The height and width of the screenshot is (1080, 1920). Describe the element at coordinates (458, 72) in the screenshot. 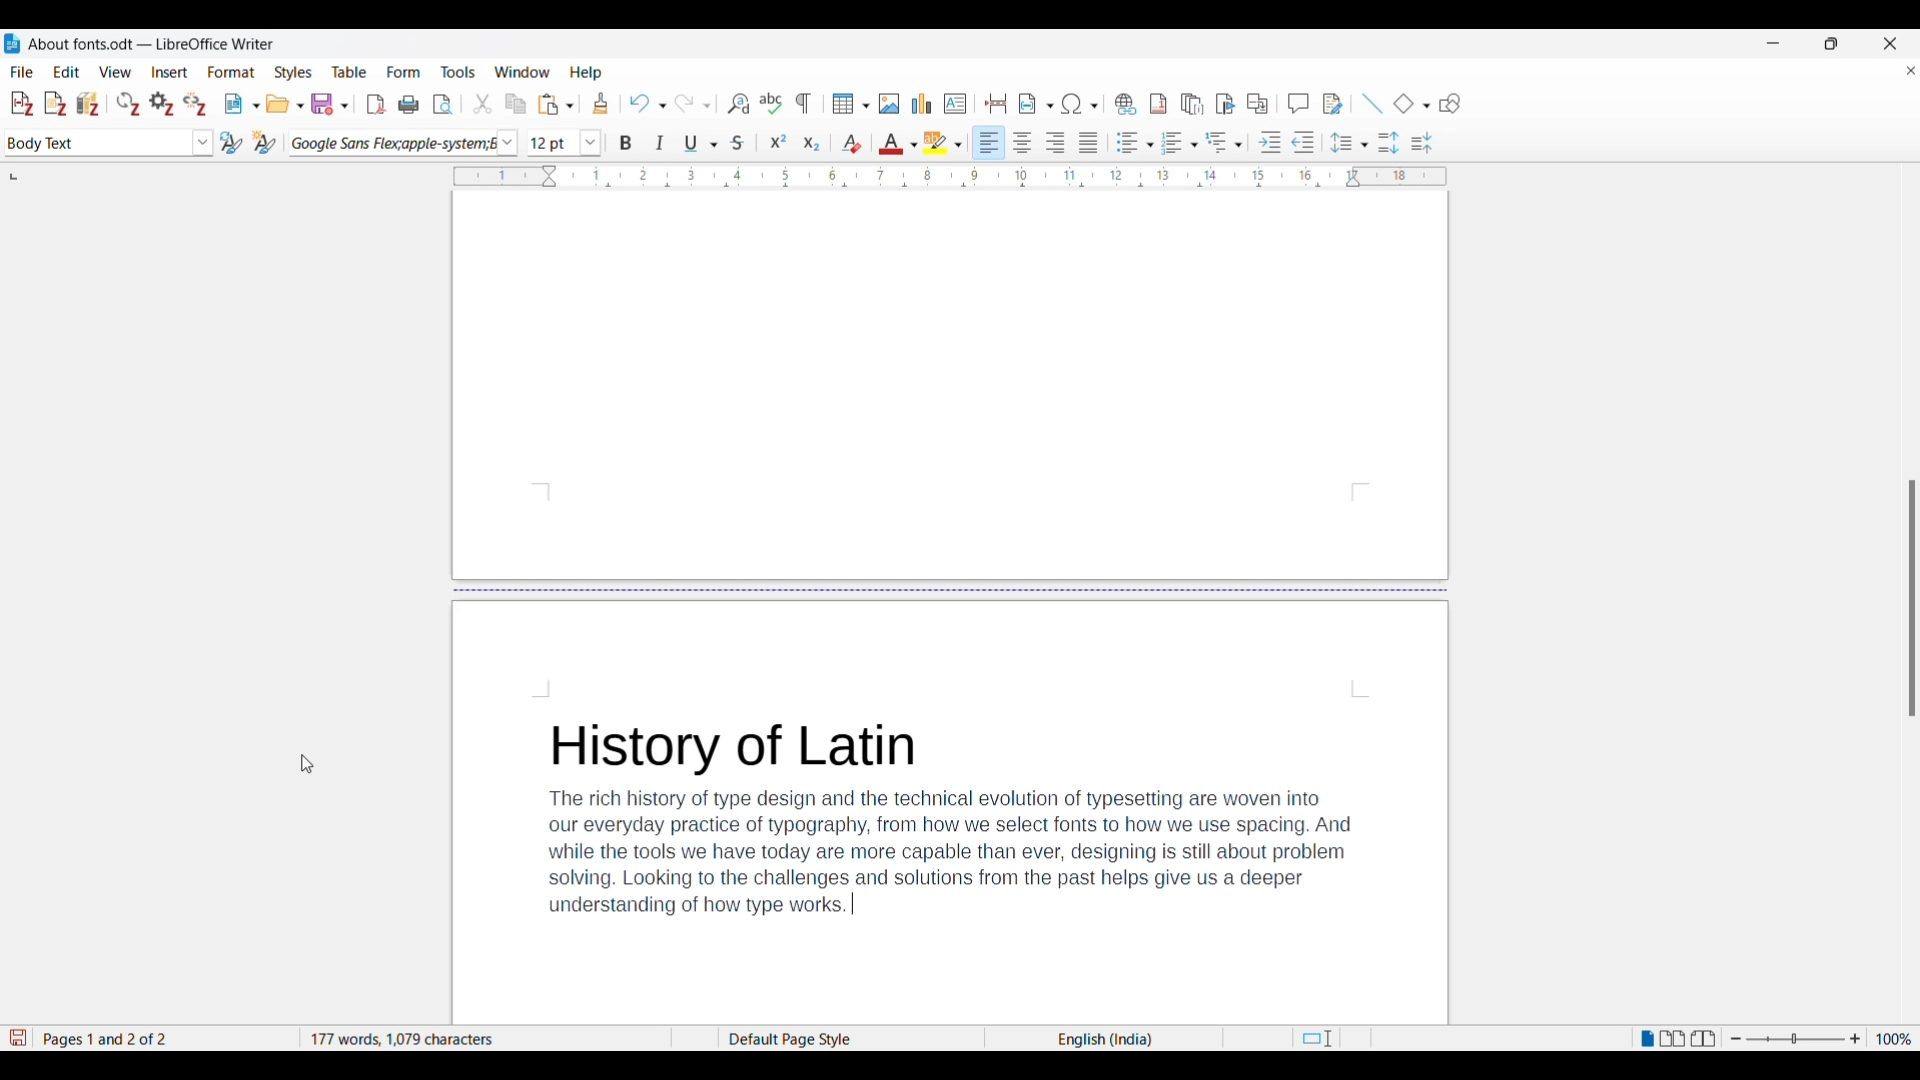

I see `Tools menu` at that location.